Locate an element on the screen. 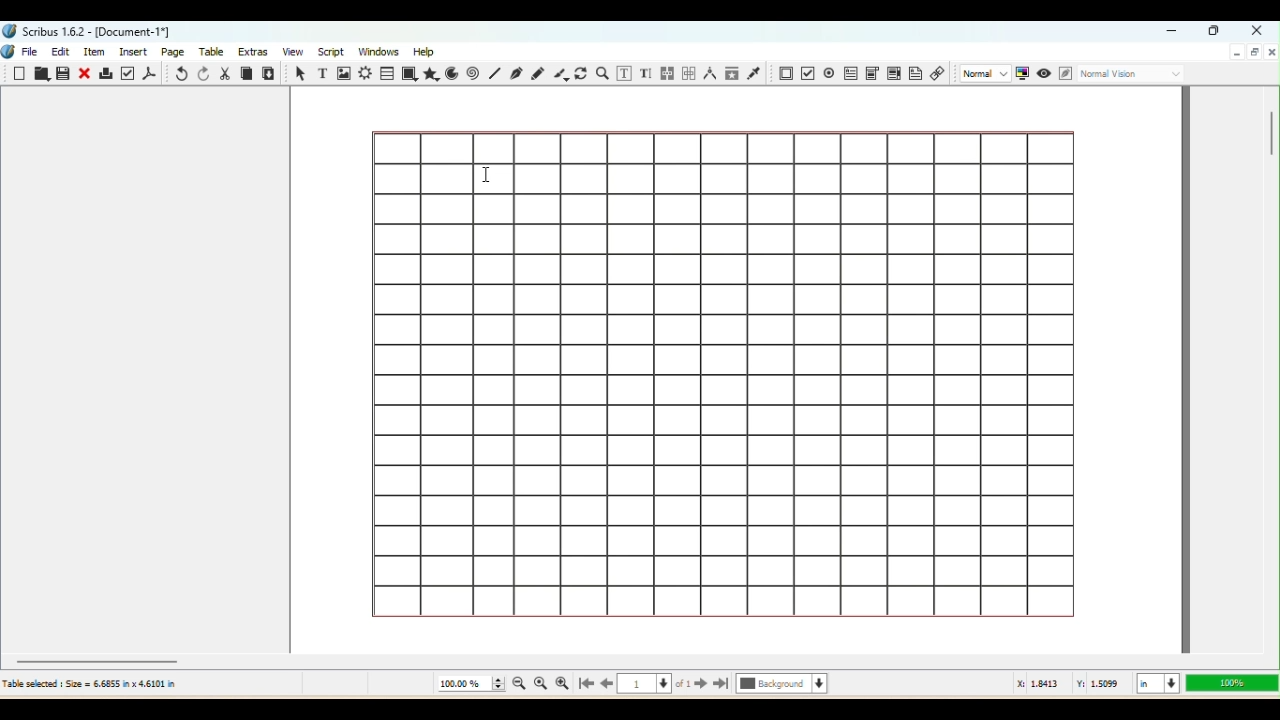 The width and height of the screenshot is (1280, 720). Bezier curve is located at coordinates (517, 75).